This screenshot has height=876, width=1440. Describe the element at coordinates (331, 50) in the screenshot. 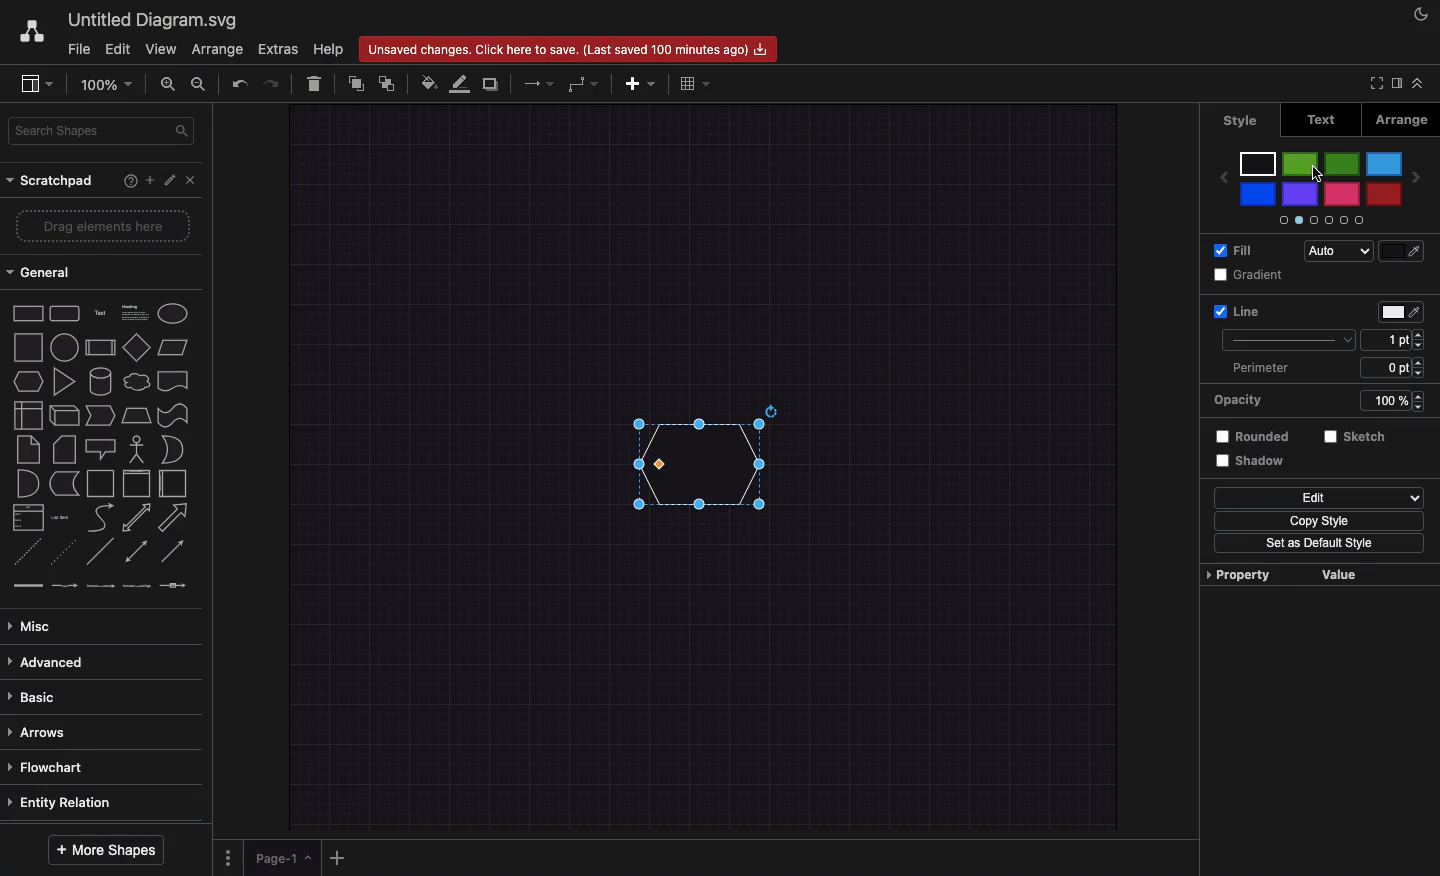

I see `Help` at that location.